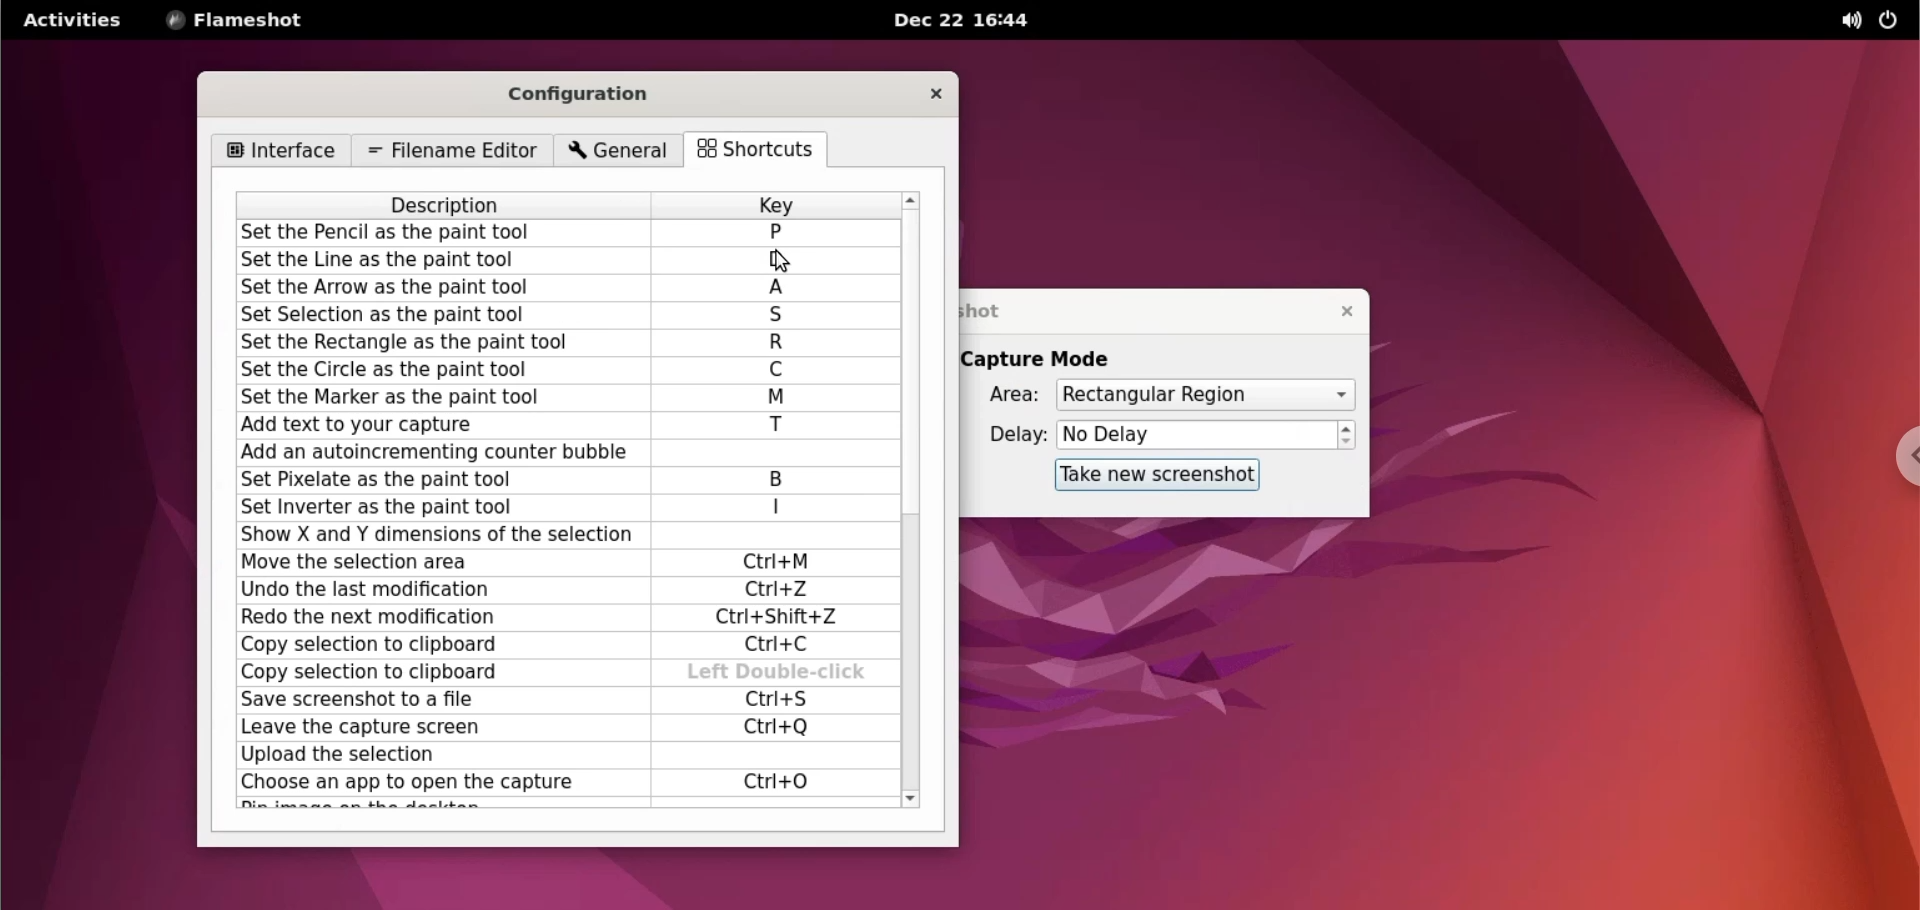  What do you see at coordinates (969, 20) in the screenshot?
I see `Dec 22 16:44` at bounding box center [969, 20].